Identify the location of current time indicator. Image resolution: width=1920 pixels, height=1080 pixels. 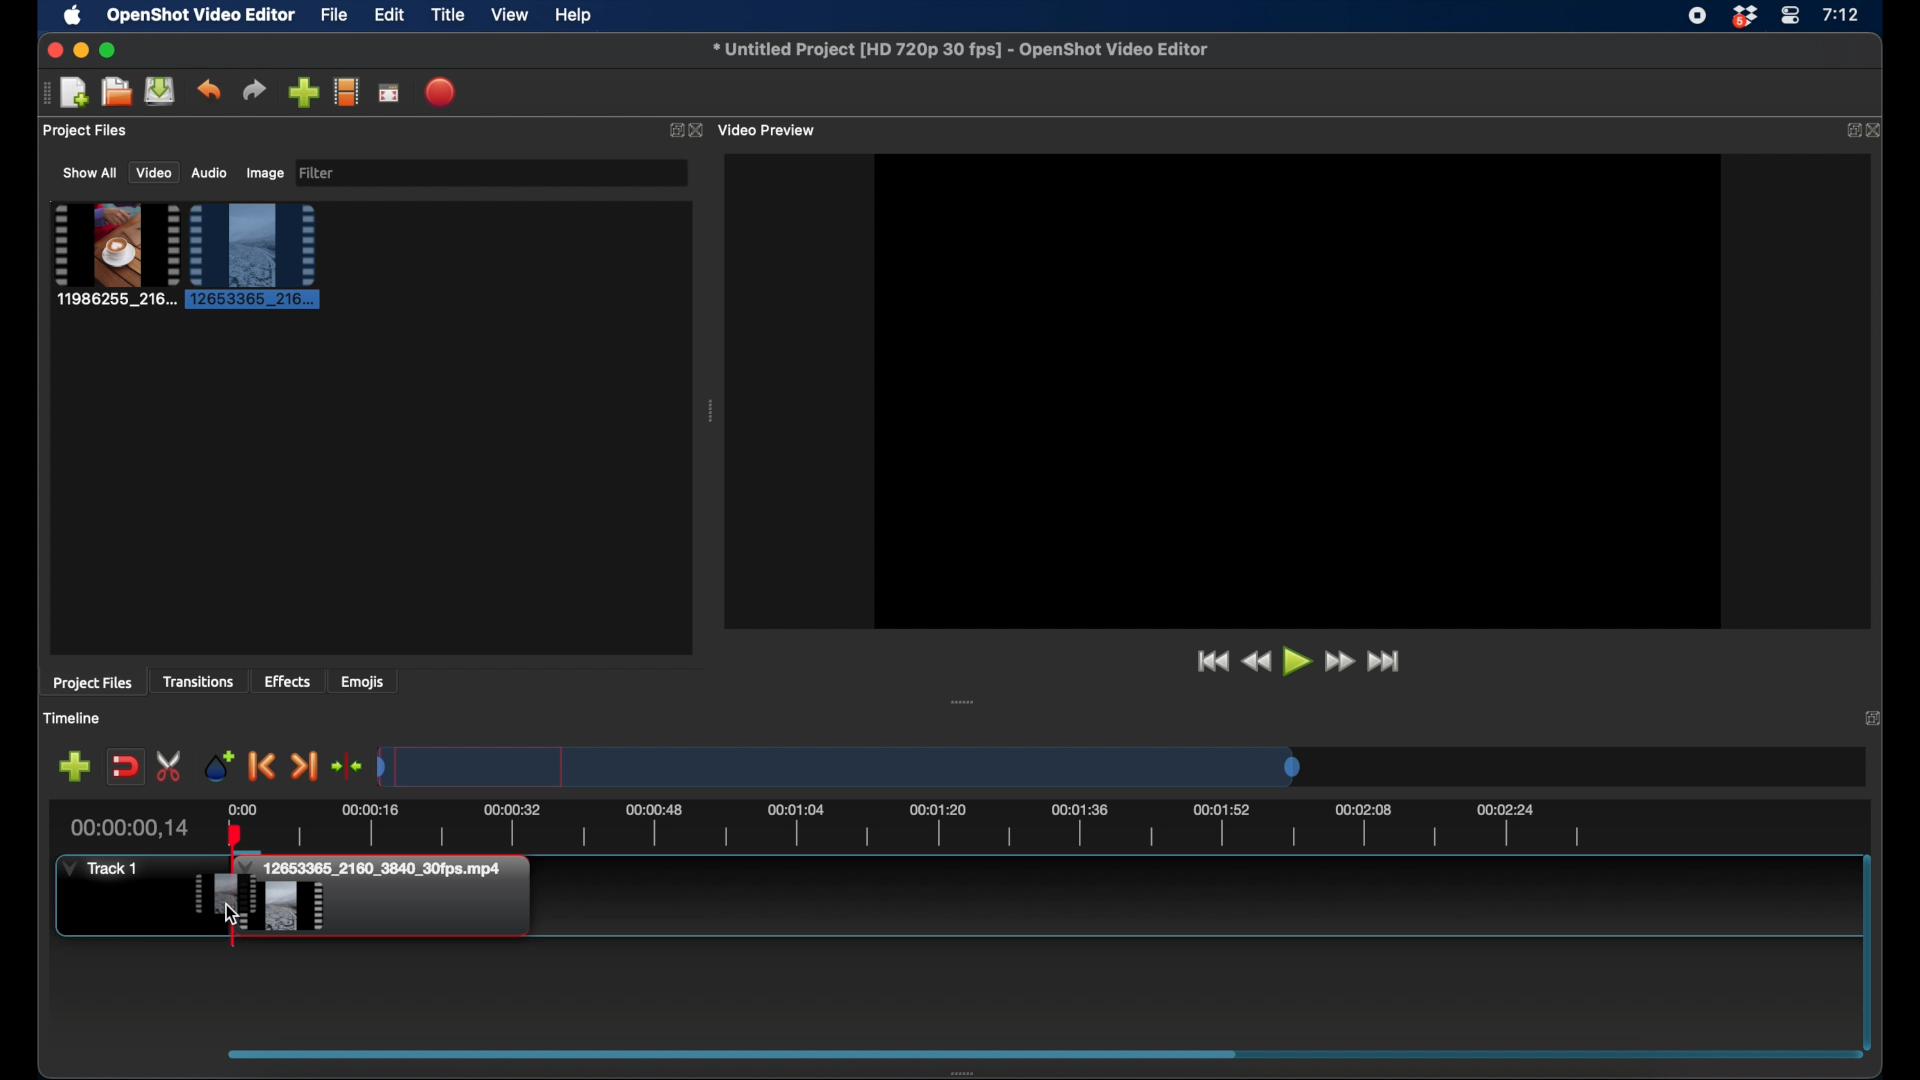
(131, 828).